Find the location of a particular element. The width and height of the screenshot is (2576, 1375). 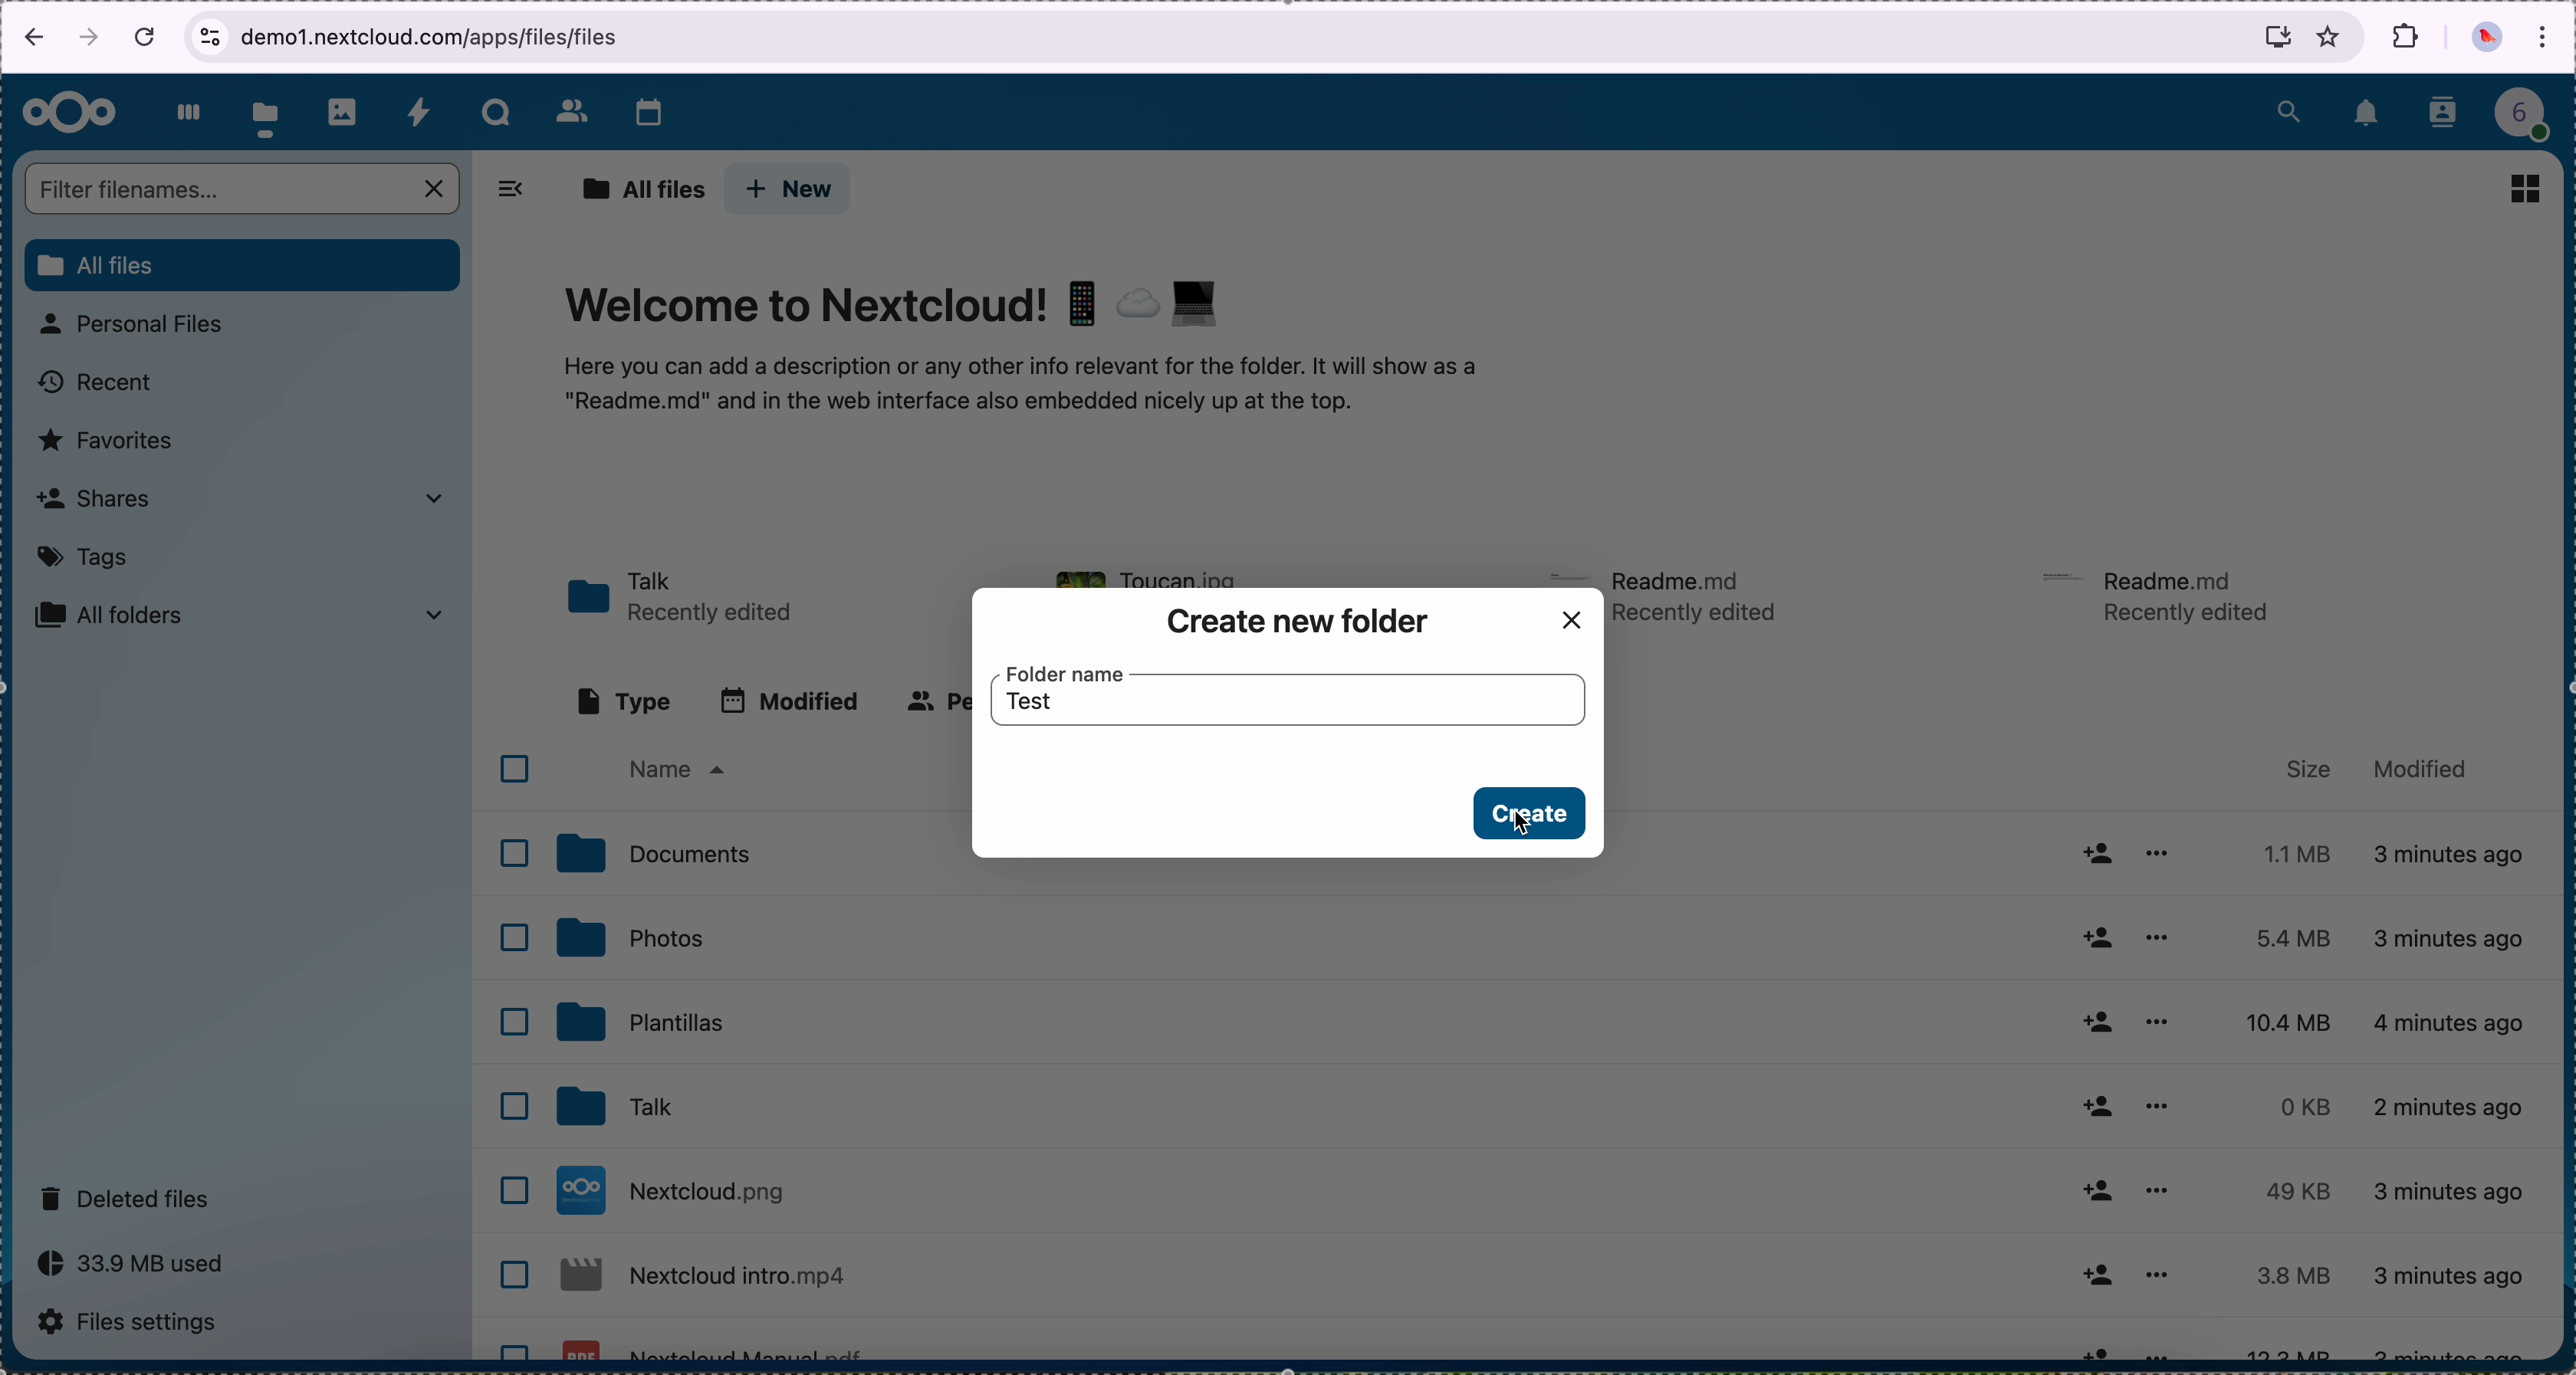

talk is located at coordinates (610, 1108).